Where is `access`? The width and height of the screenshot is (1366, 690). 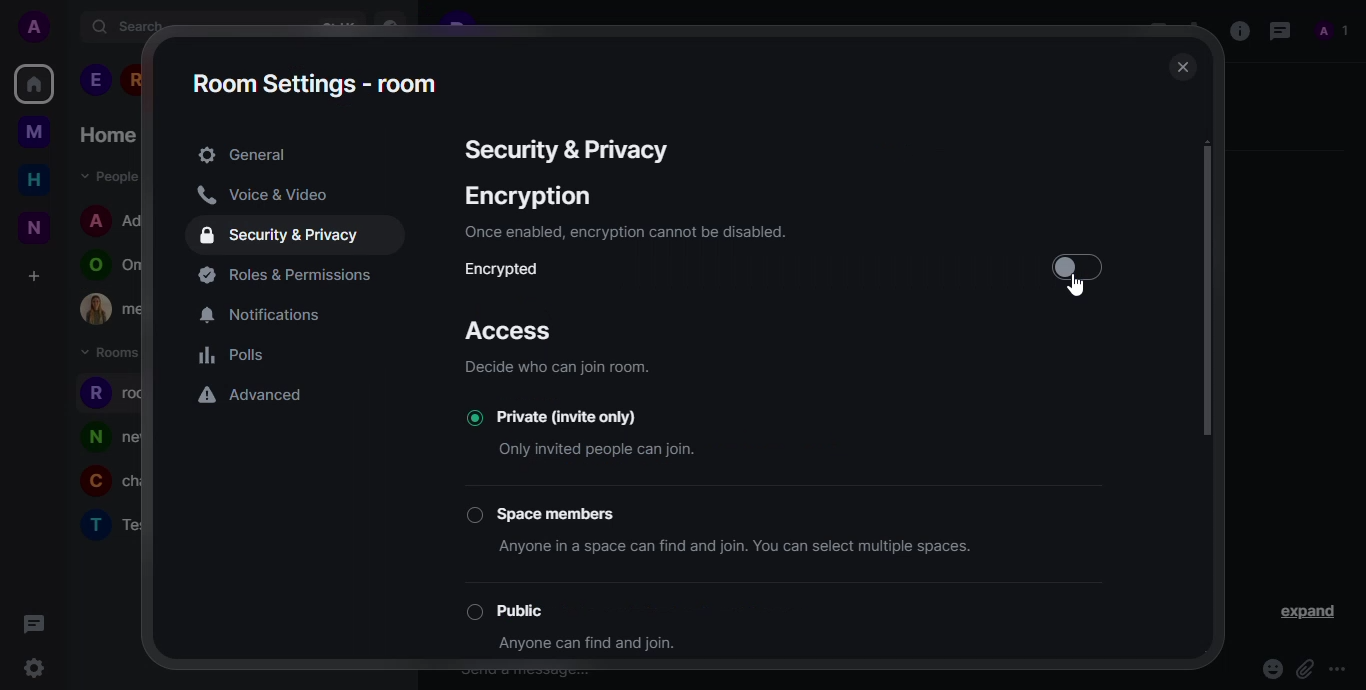 access is located at coordinates (511, 331).